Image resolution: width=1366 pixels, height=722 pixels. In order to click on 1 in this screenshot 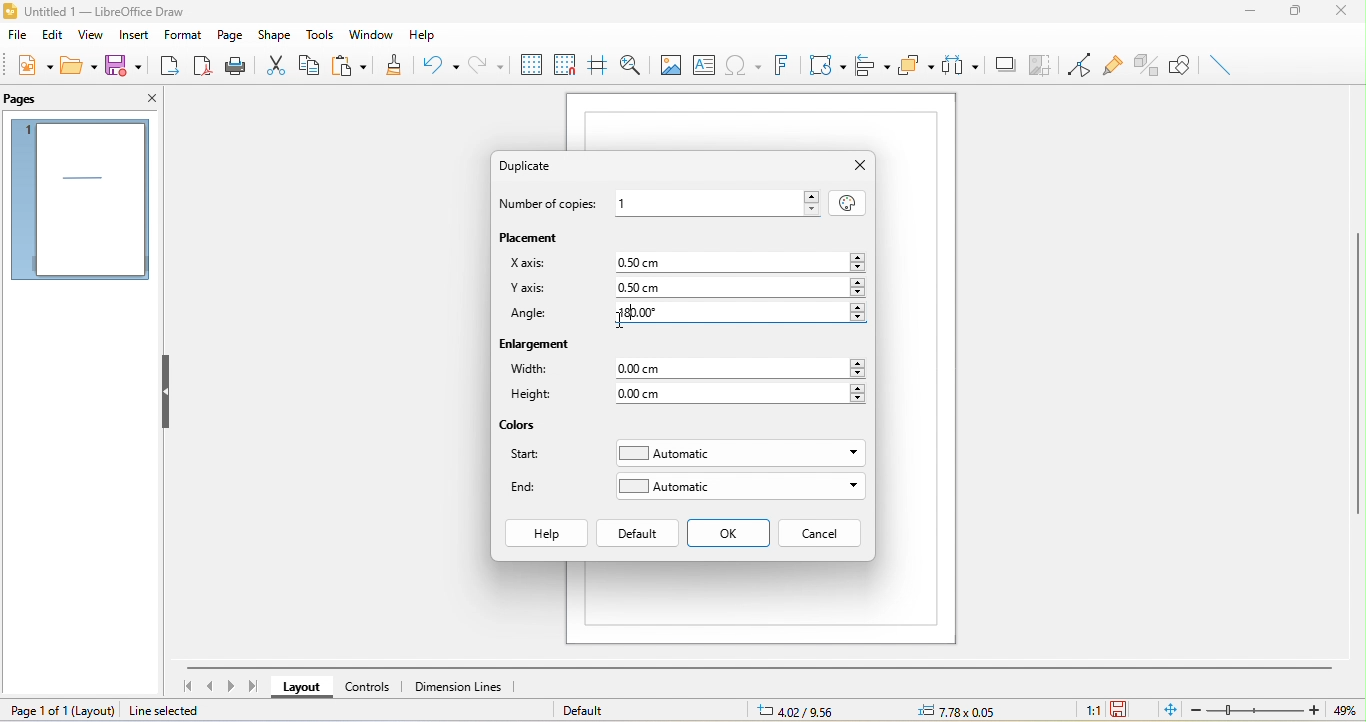, I will do `click(718, 201)`.